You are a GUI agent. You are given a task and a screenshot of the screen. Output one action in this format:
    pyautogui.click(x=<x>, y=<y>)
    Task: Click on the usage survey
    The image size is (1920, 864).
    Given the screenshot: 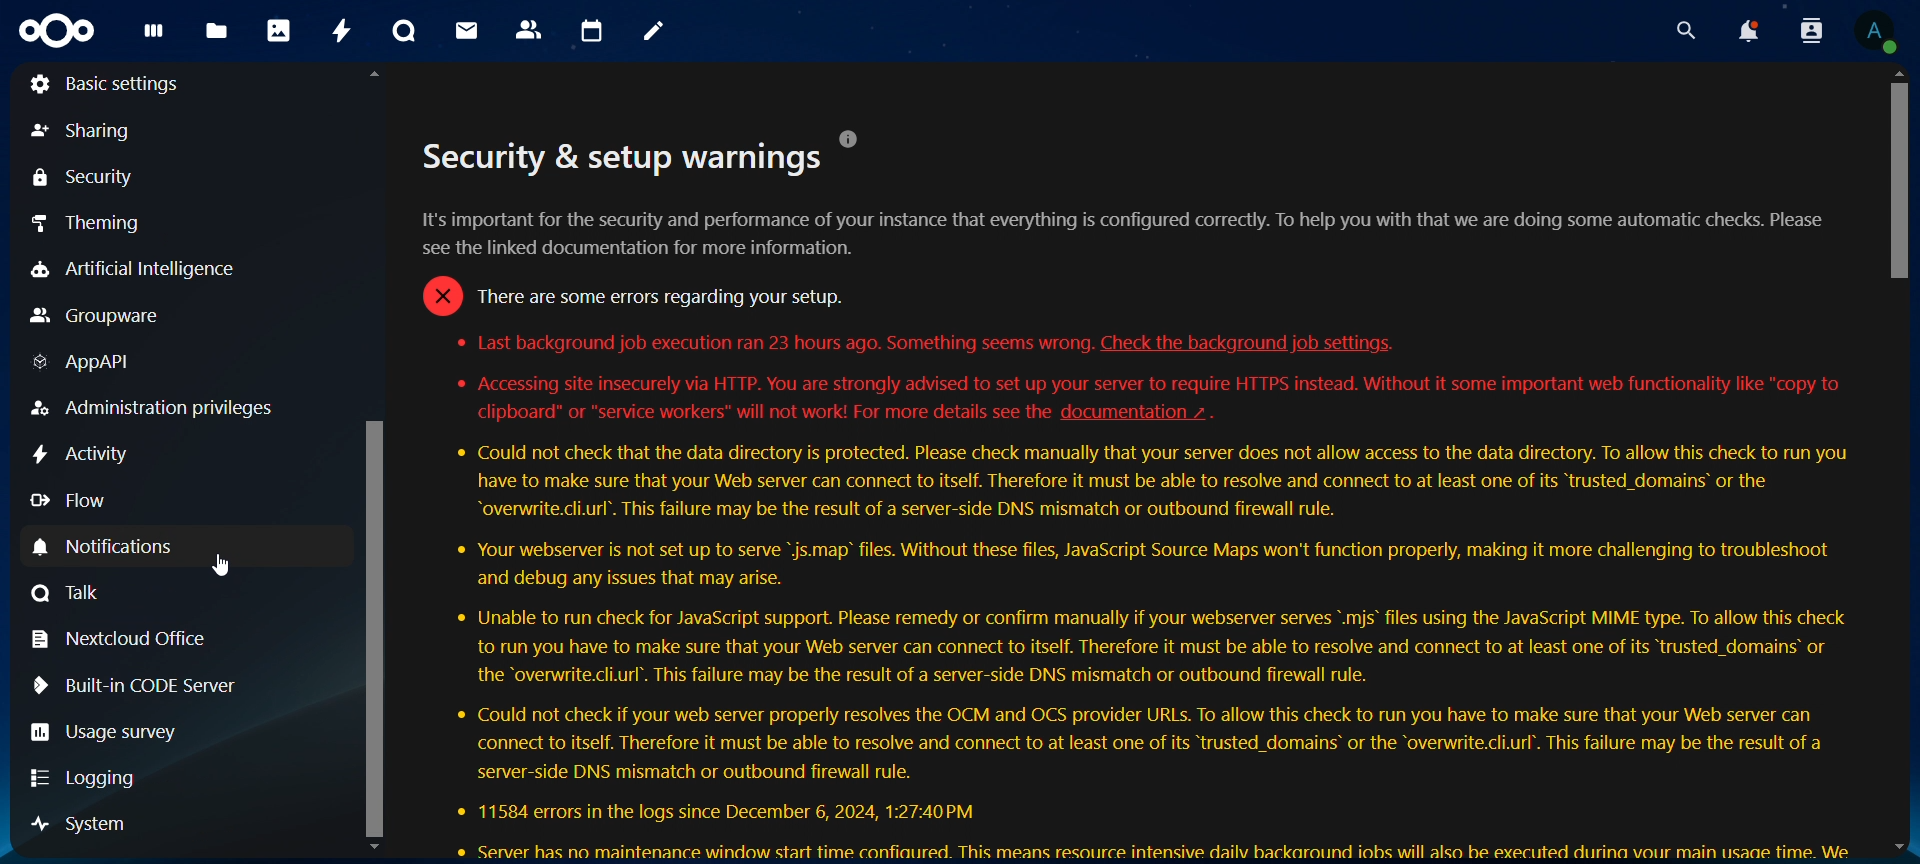 What is the action you would take?
    pyautogui.click(x=106, y=733)
    